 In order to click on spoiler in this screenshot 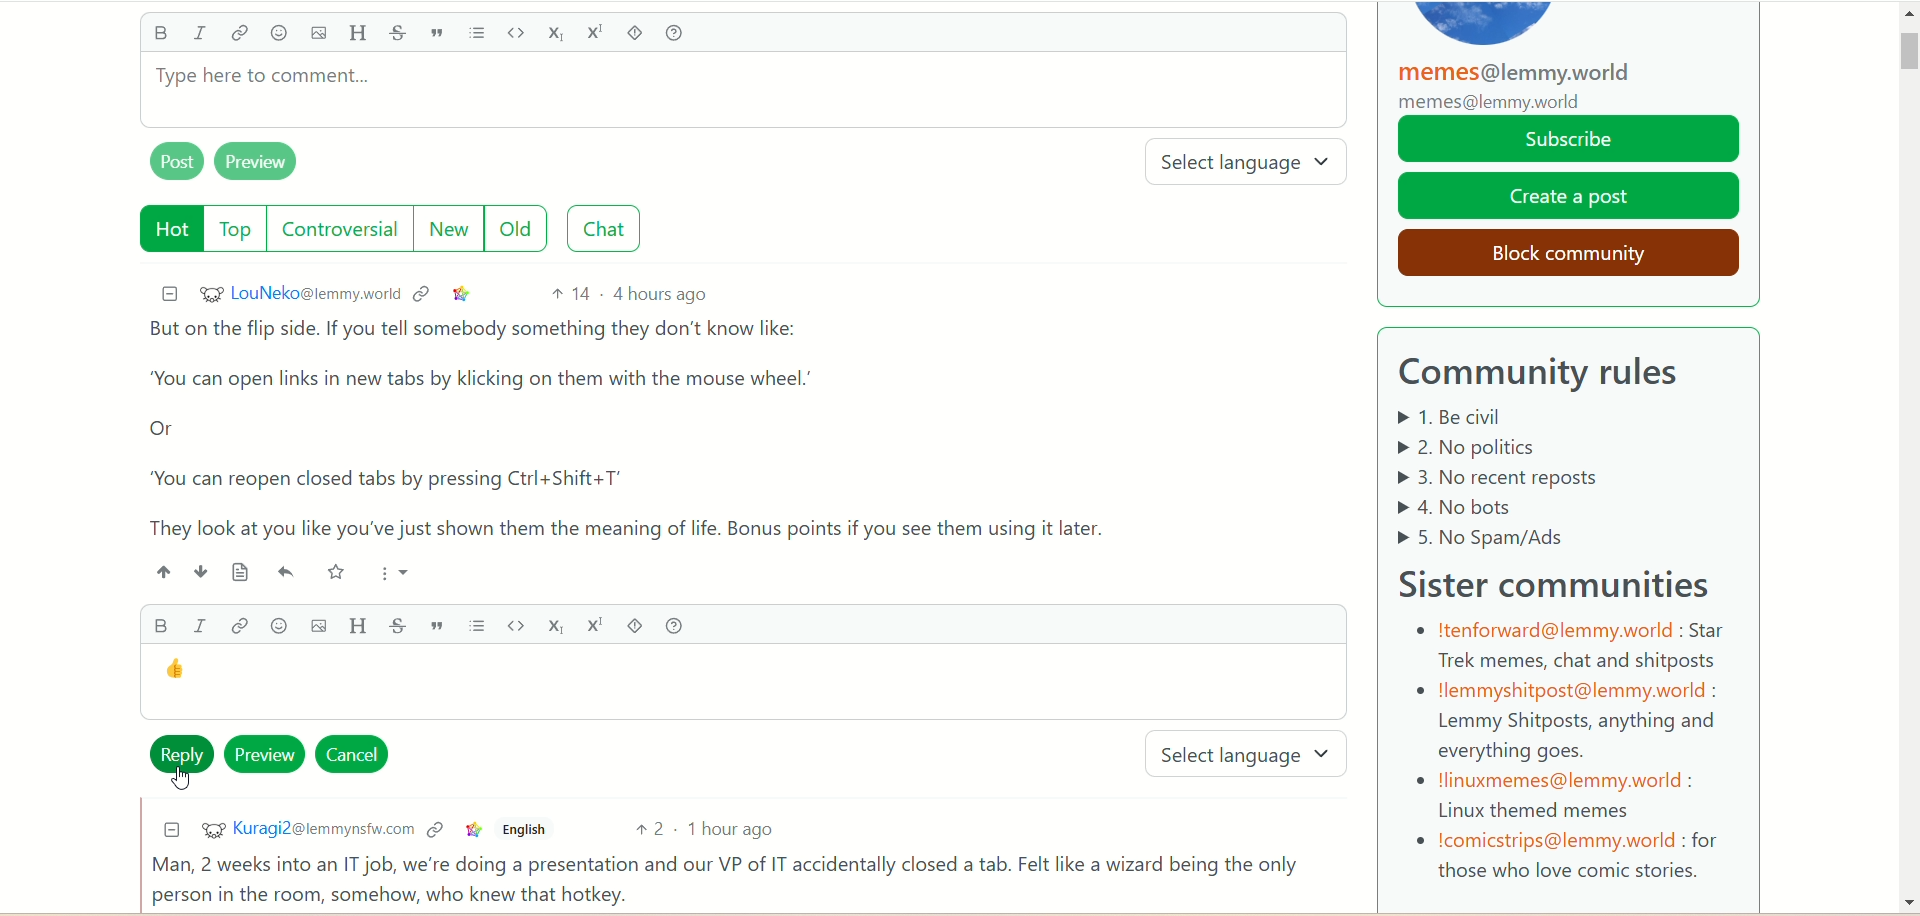, I will do `click(632, 624)`.